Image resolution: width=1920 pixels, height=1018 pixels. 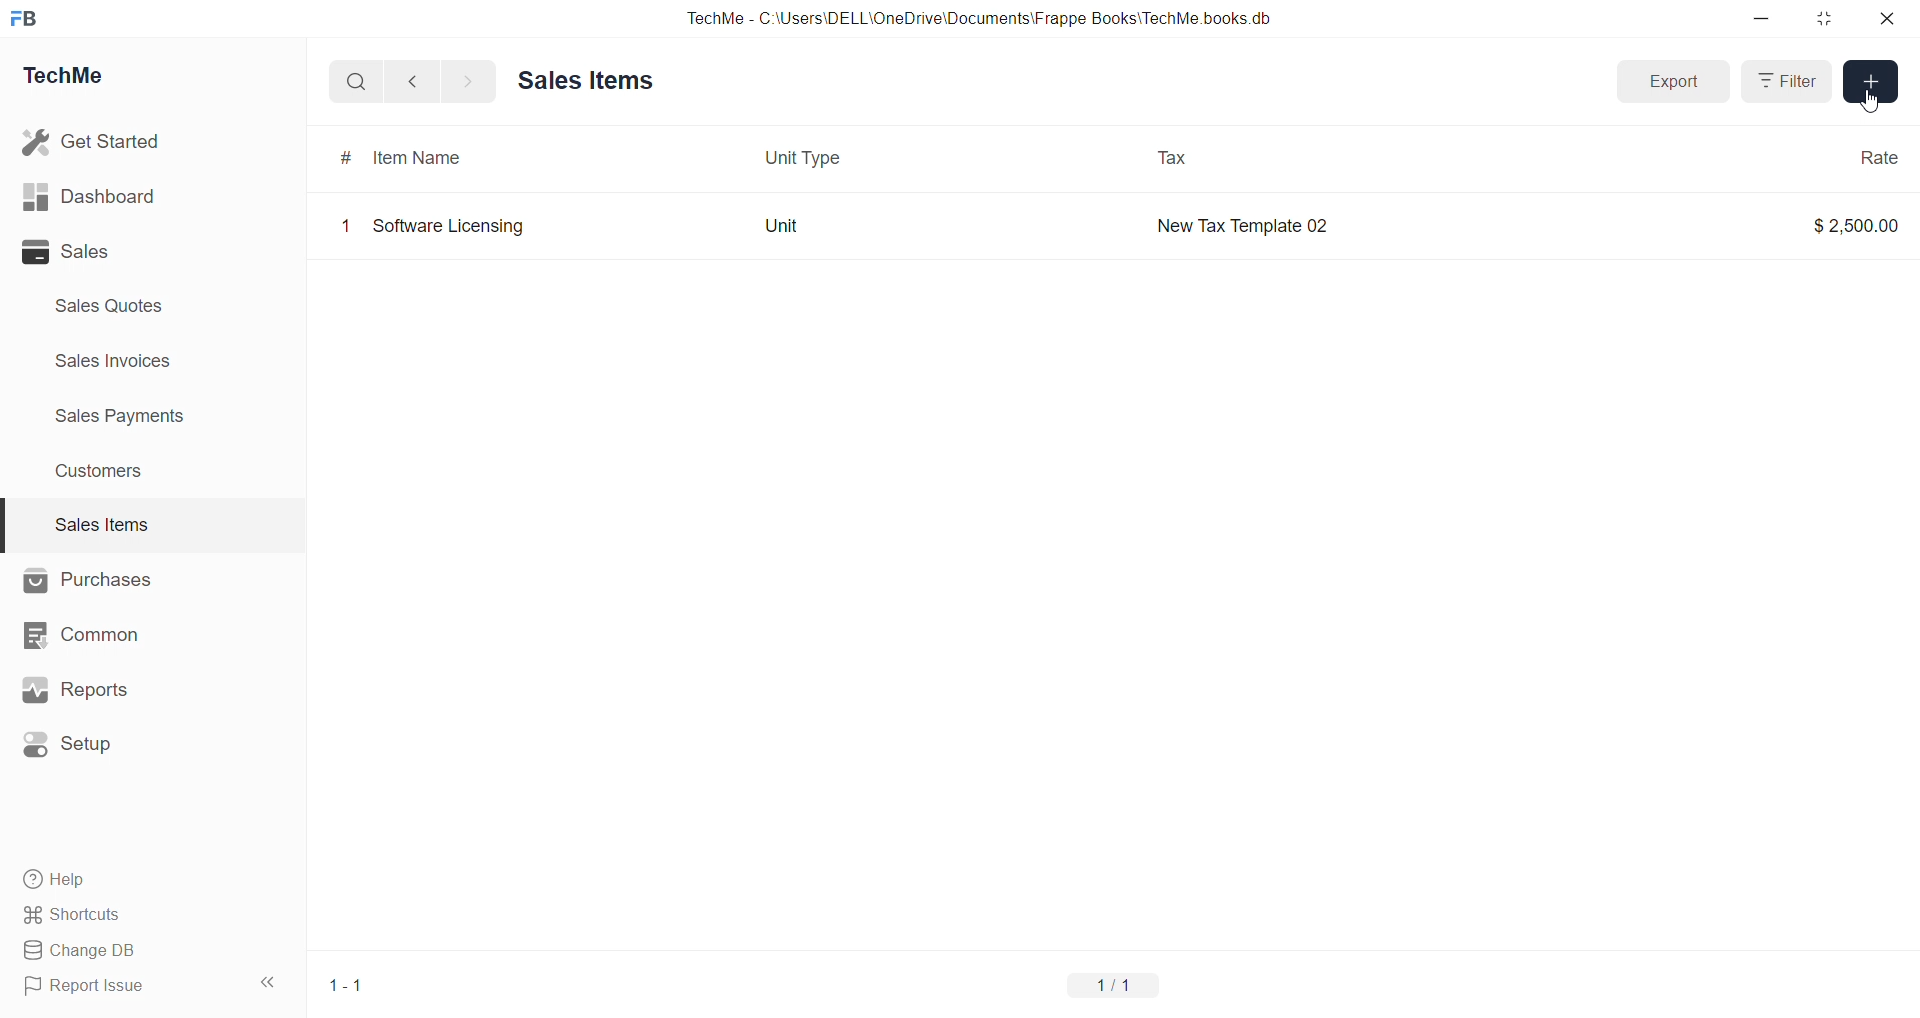 What do you see at coordinates (1115, 985) in the screenshot?
I see `1/1` at bounding box center [1115, 985].